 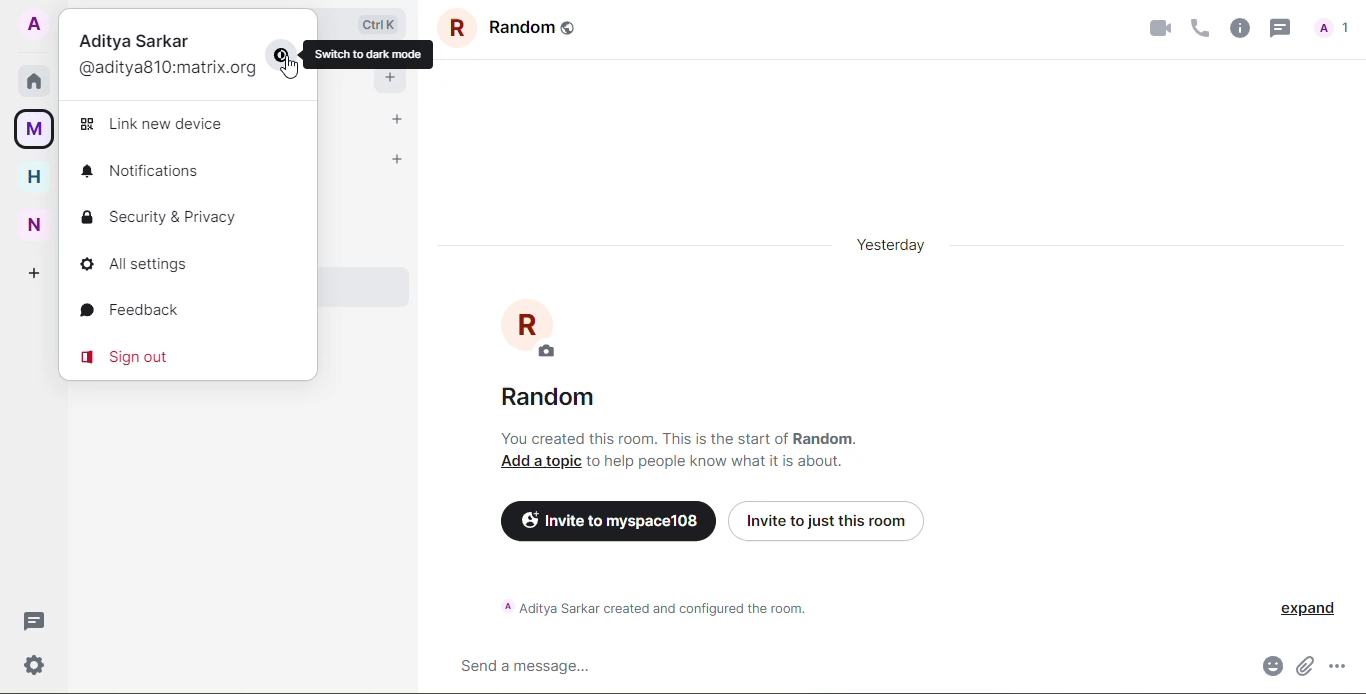 What do you see at coordinates (727, 460) in the screenshot?
I see `to help people know what it is about.` at bounding box center [727, 460].